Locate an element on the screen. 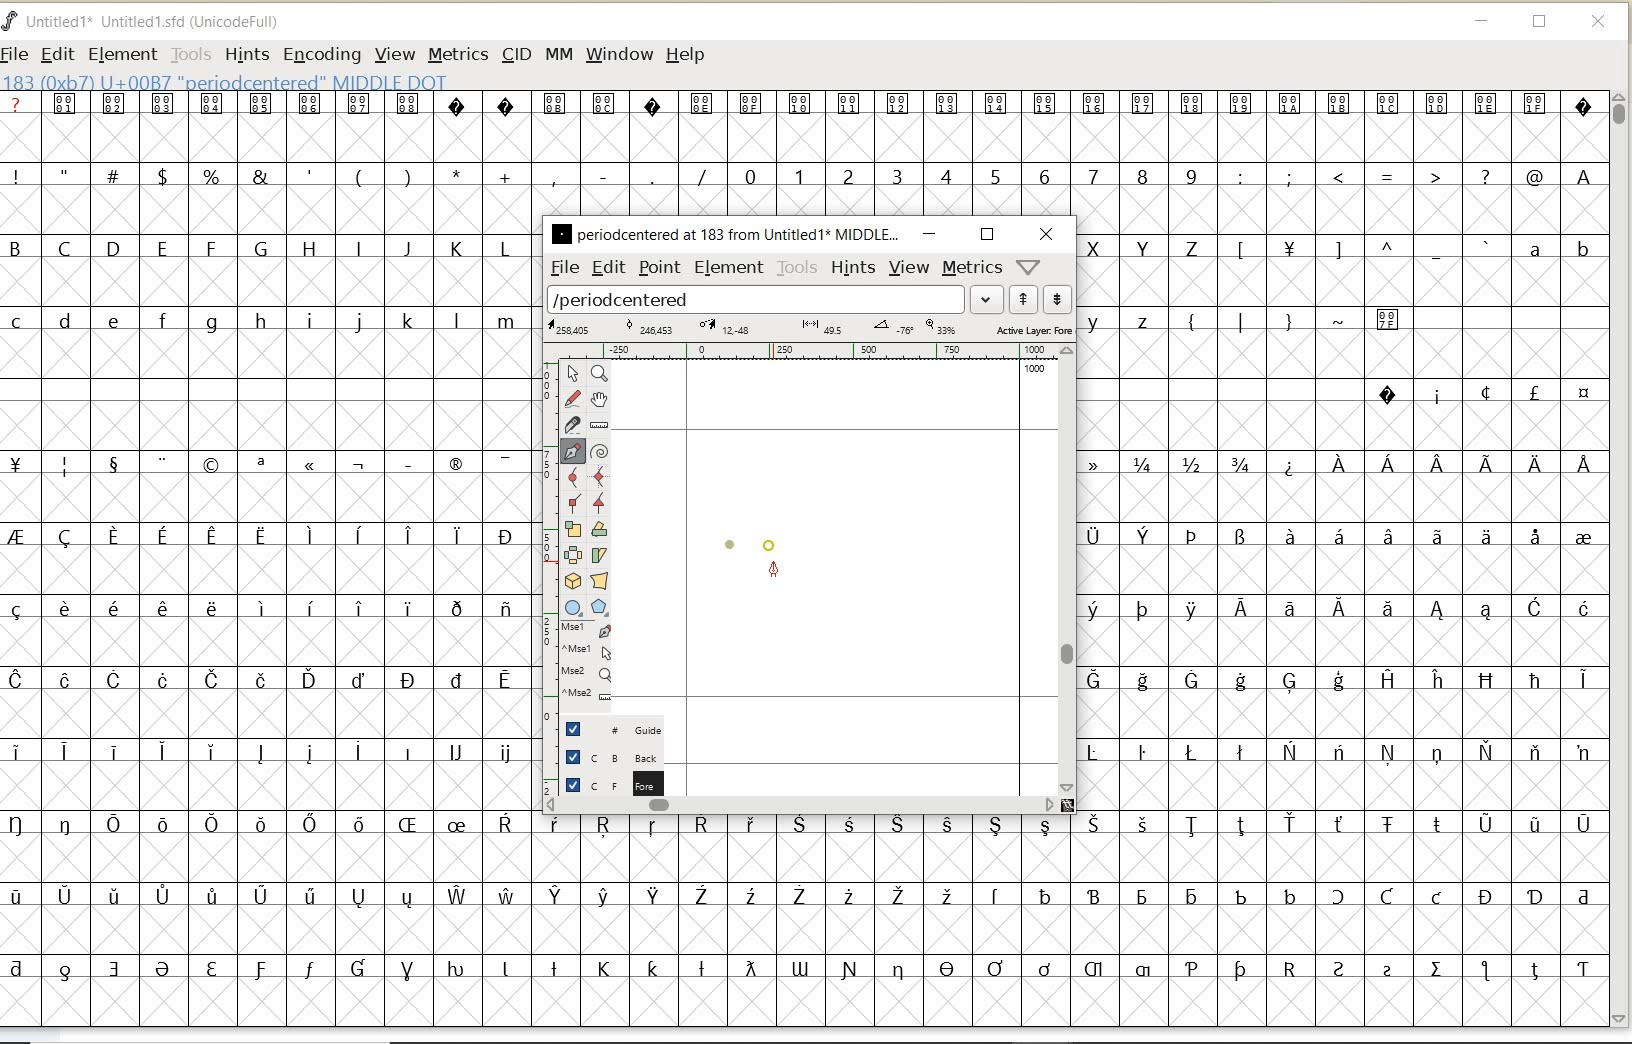 The height and width of the screenshot is (1044, 1632). lowercase letters is located at coordinates (1558, 253).